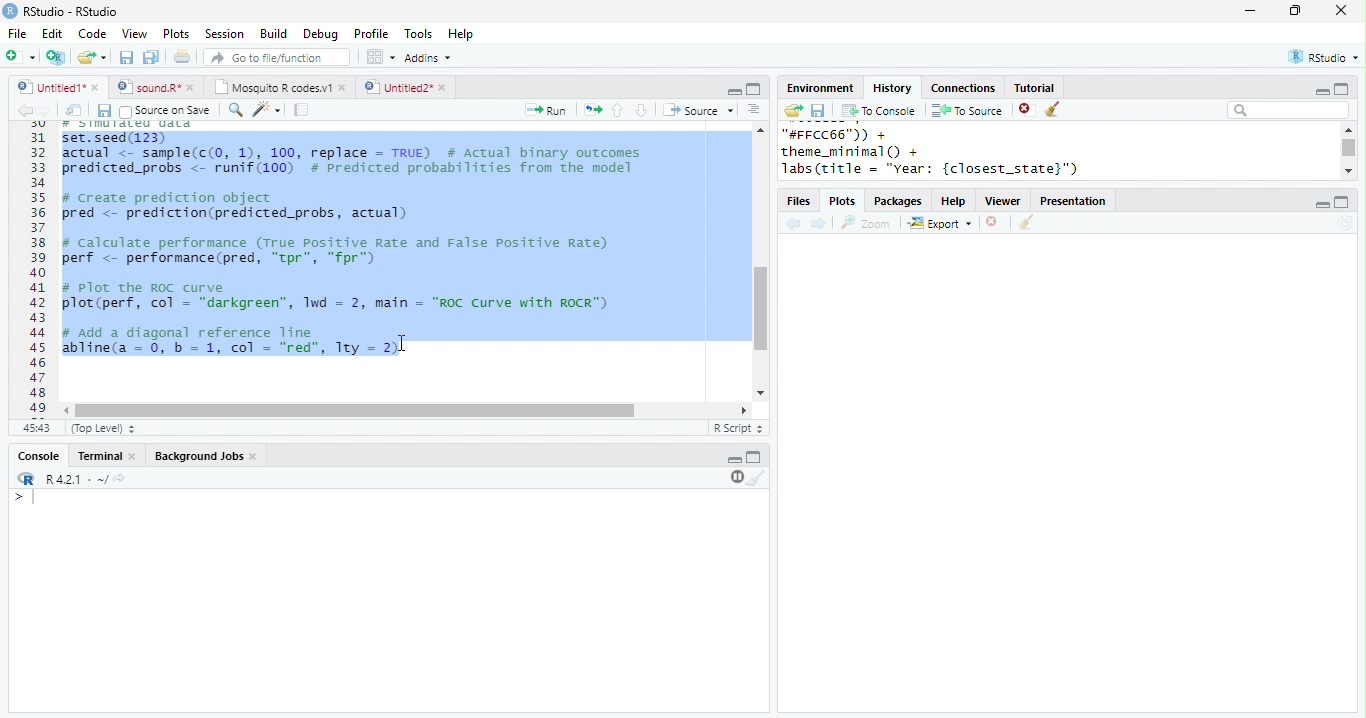 The image size is (1366, 718). What do you see at coordinates (700, 110) in the screenshot?
I see `Source` at bounding box center [700, 110].